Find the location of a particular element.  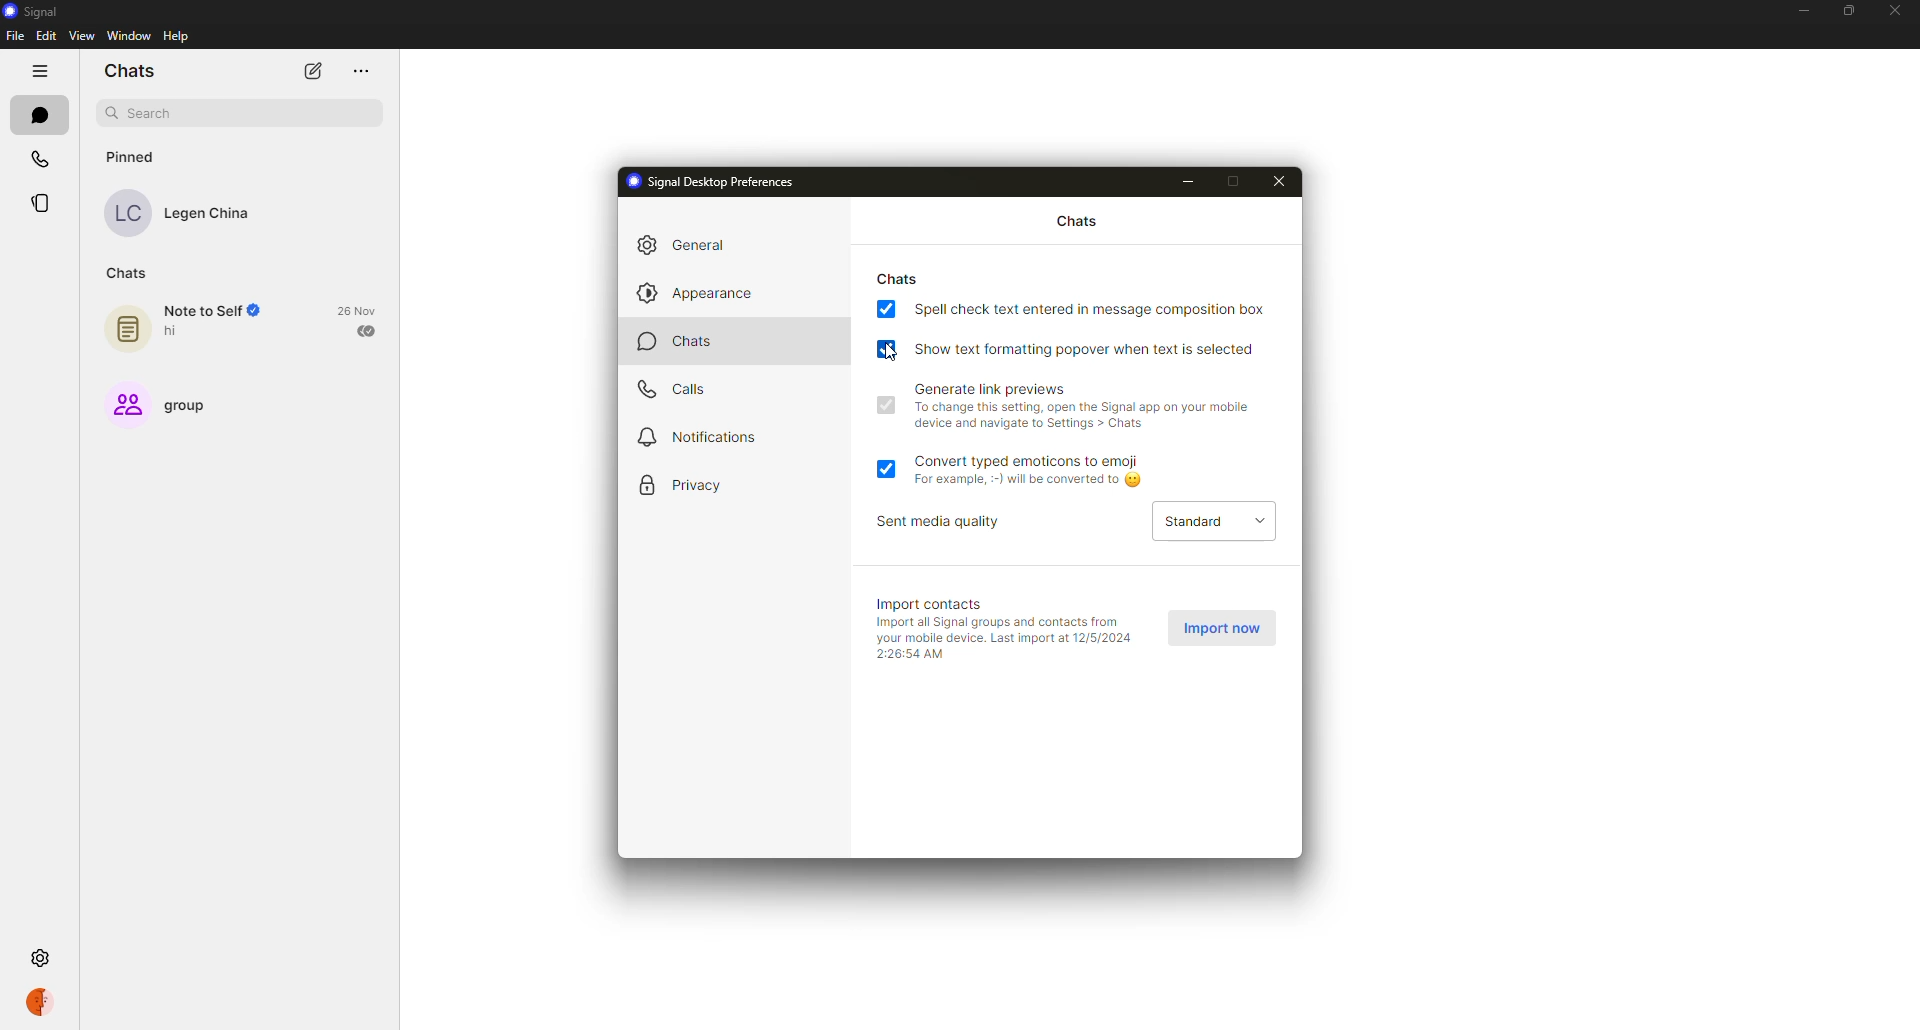

search is located at coordinates (238, 115).